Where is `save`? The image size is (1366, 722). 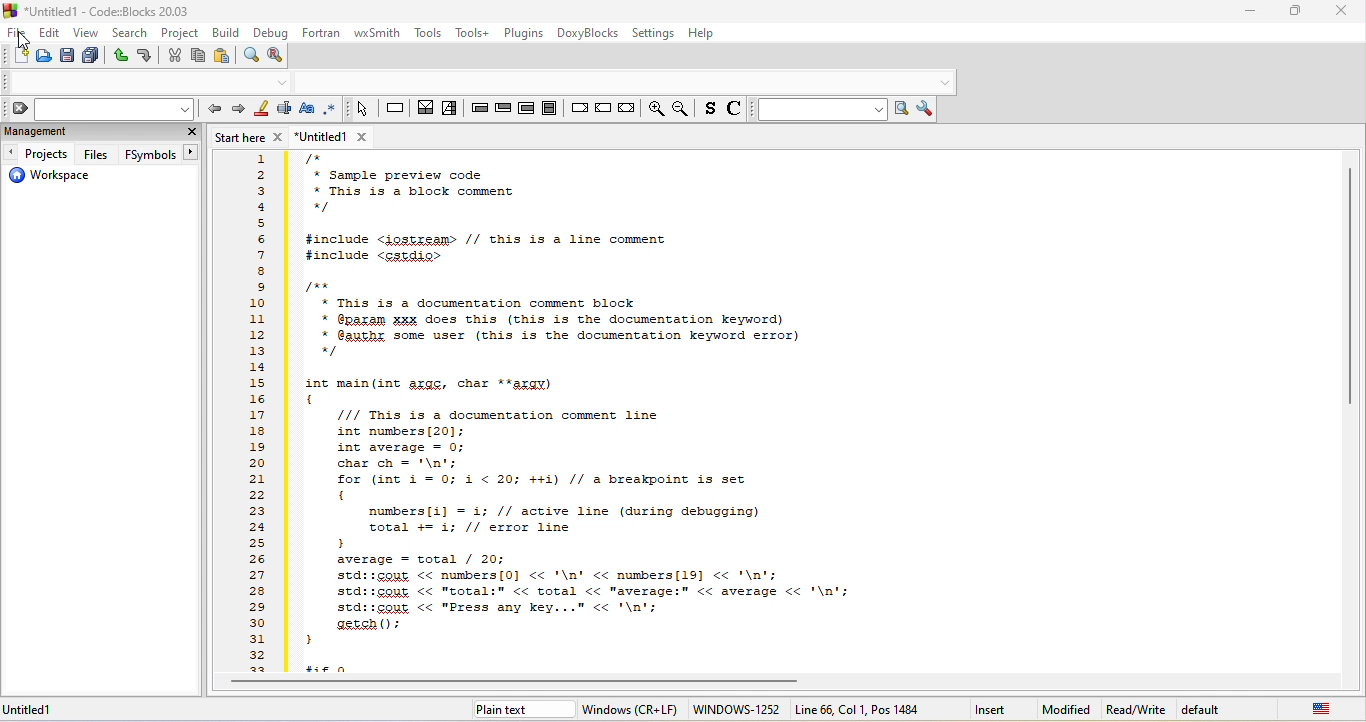
save is located at coordinates (66, 57).